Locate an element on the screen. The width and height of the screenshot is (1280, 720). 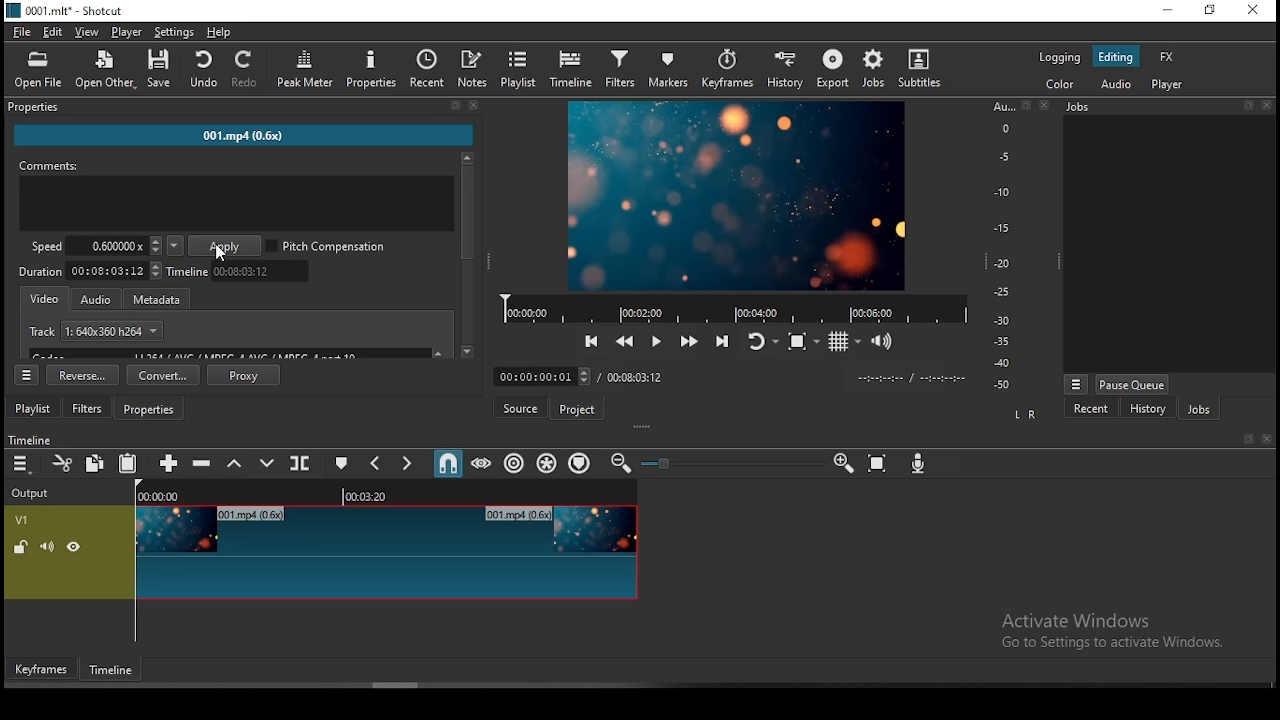
ripple markers is located at coordinates (580, 462).